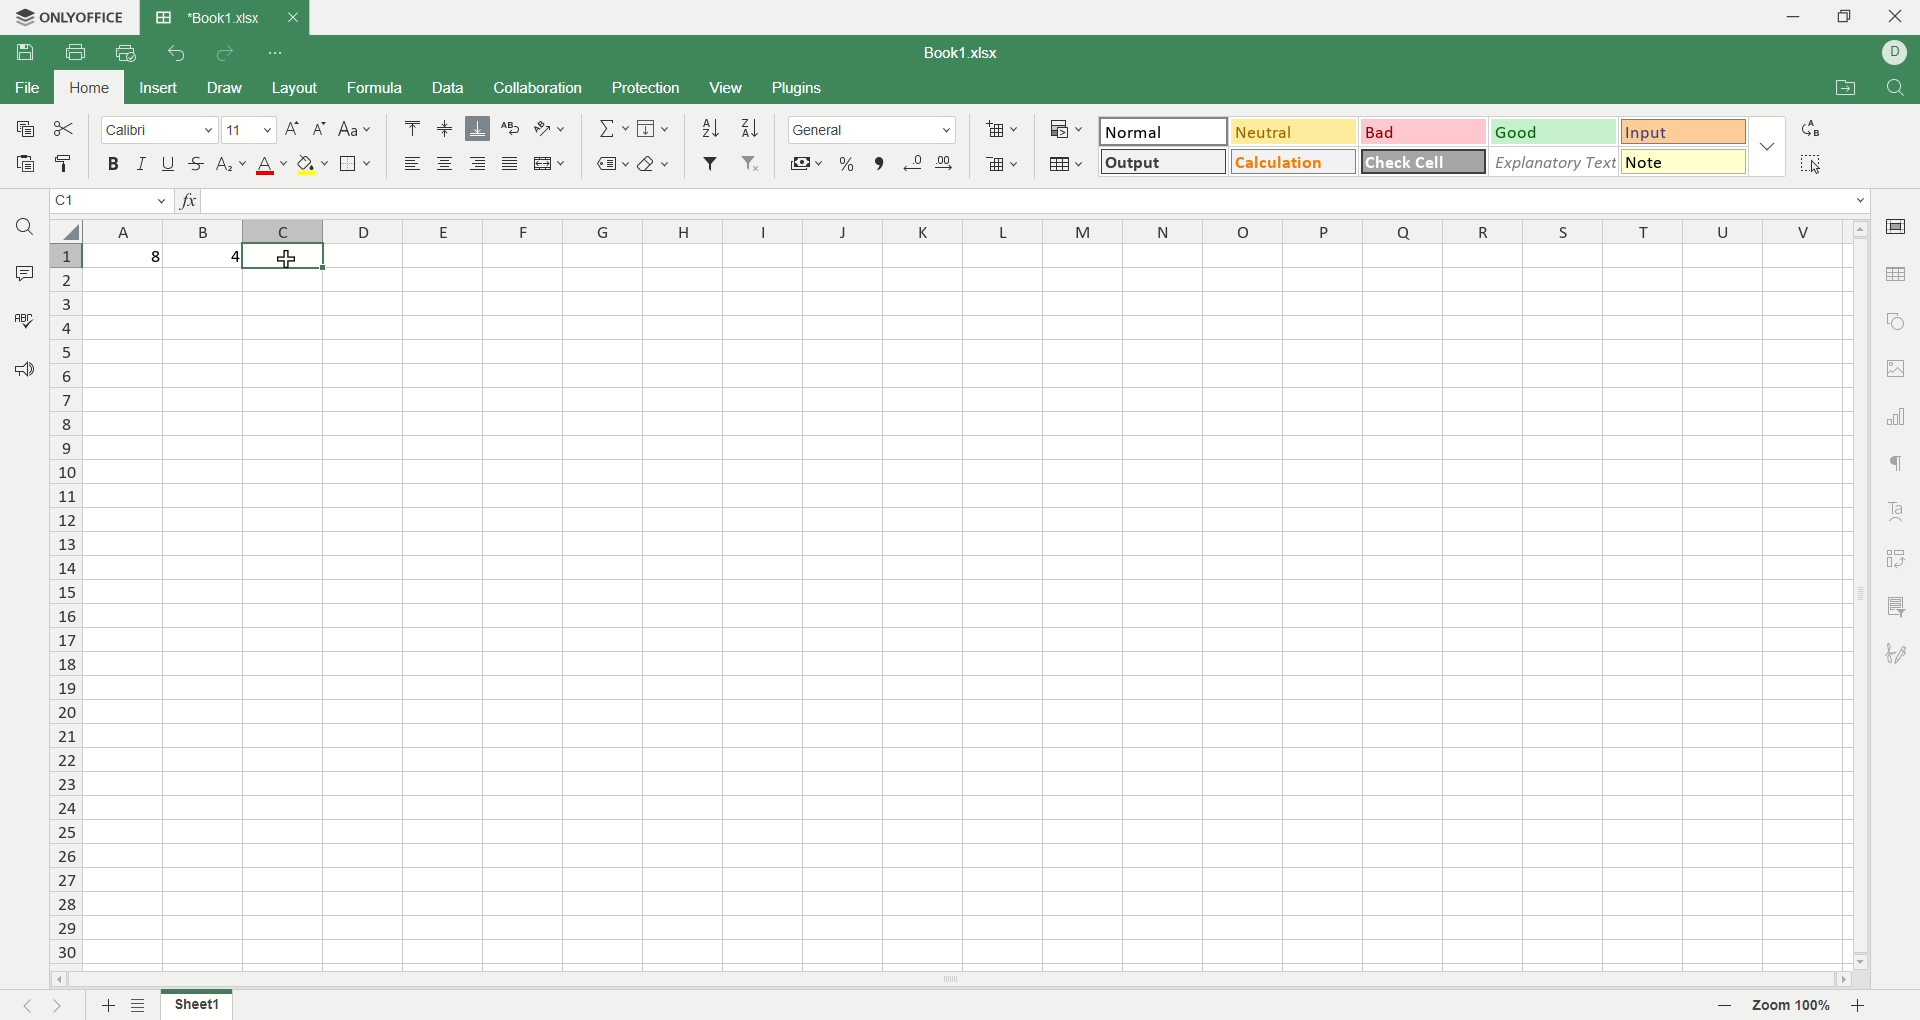 This screenshot has width=1920, height=1020. Describe the element at coordinates (1898, 366) in the screenshot. I see `image settings` at that location.